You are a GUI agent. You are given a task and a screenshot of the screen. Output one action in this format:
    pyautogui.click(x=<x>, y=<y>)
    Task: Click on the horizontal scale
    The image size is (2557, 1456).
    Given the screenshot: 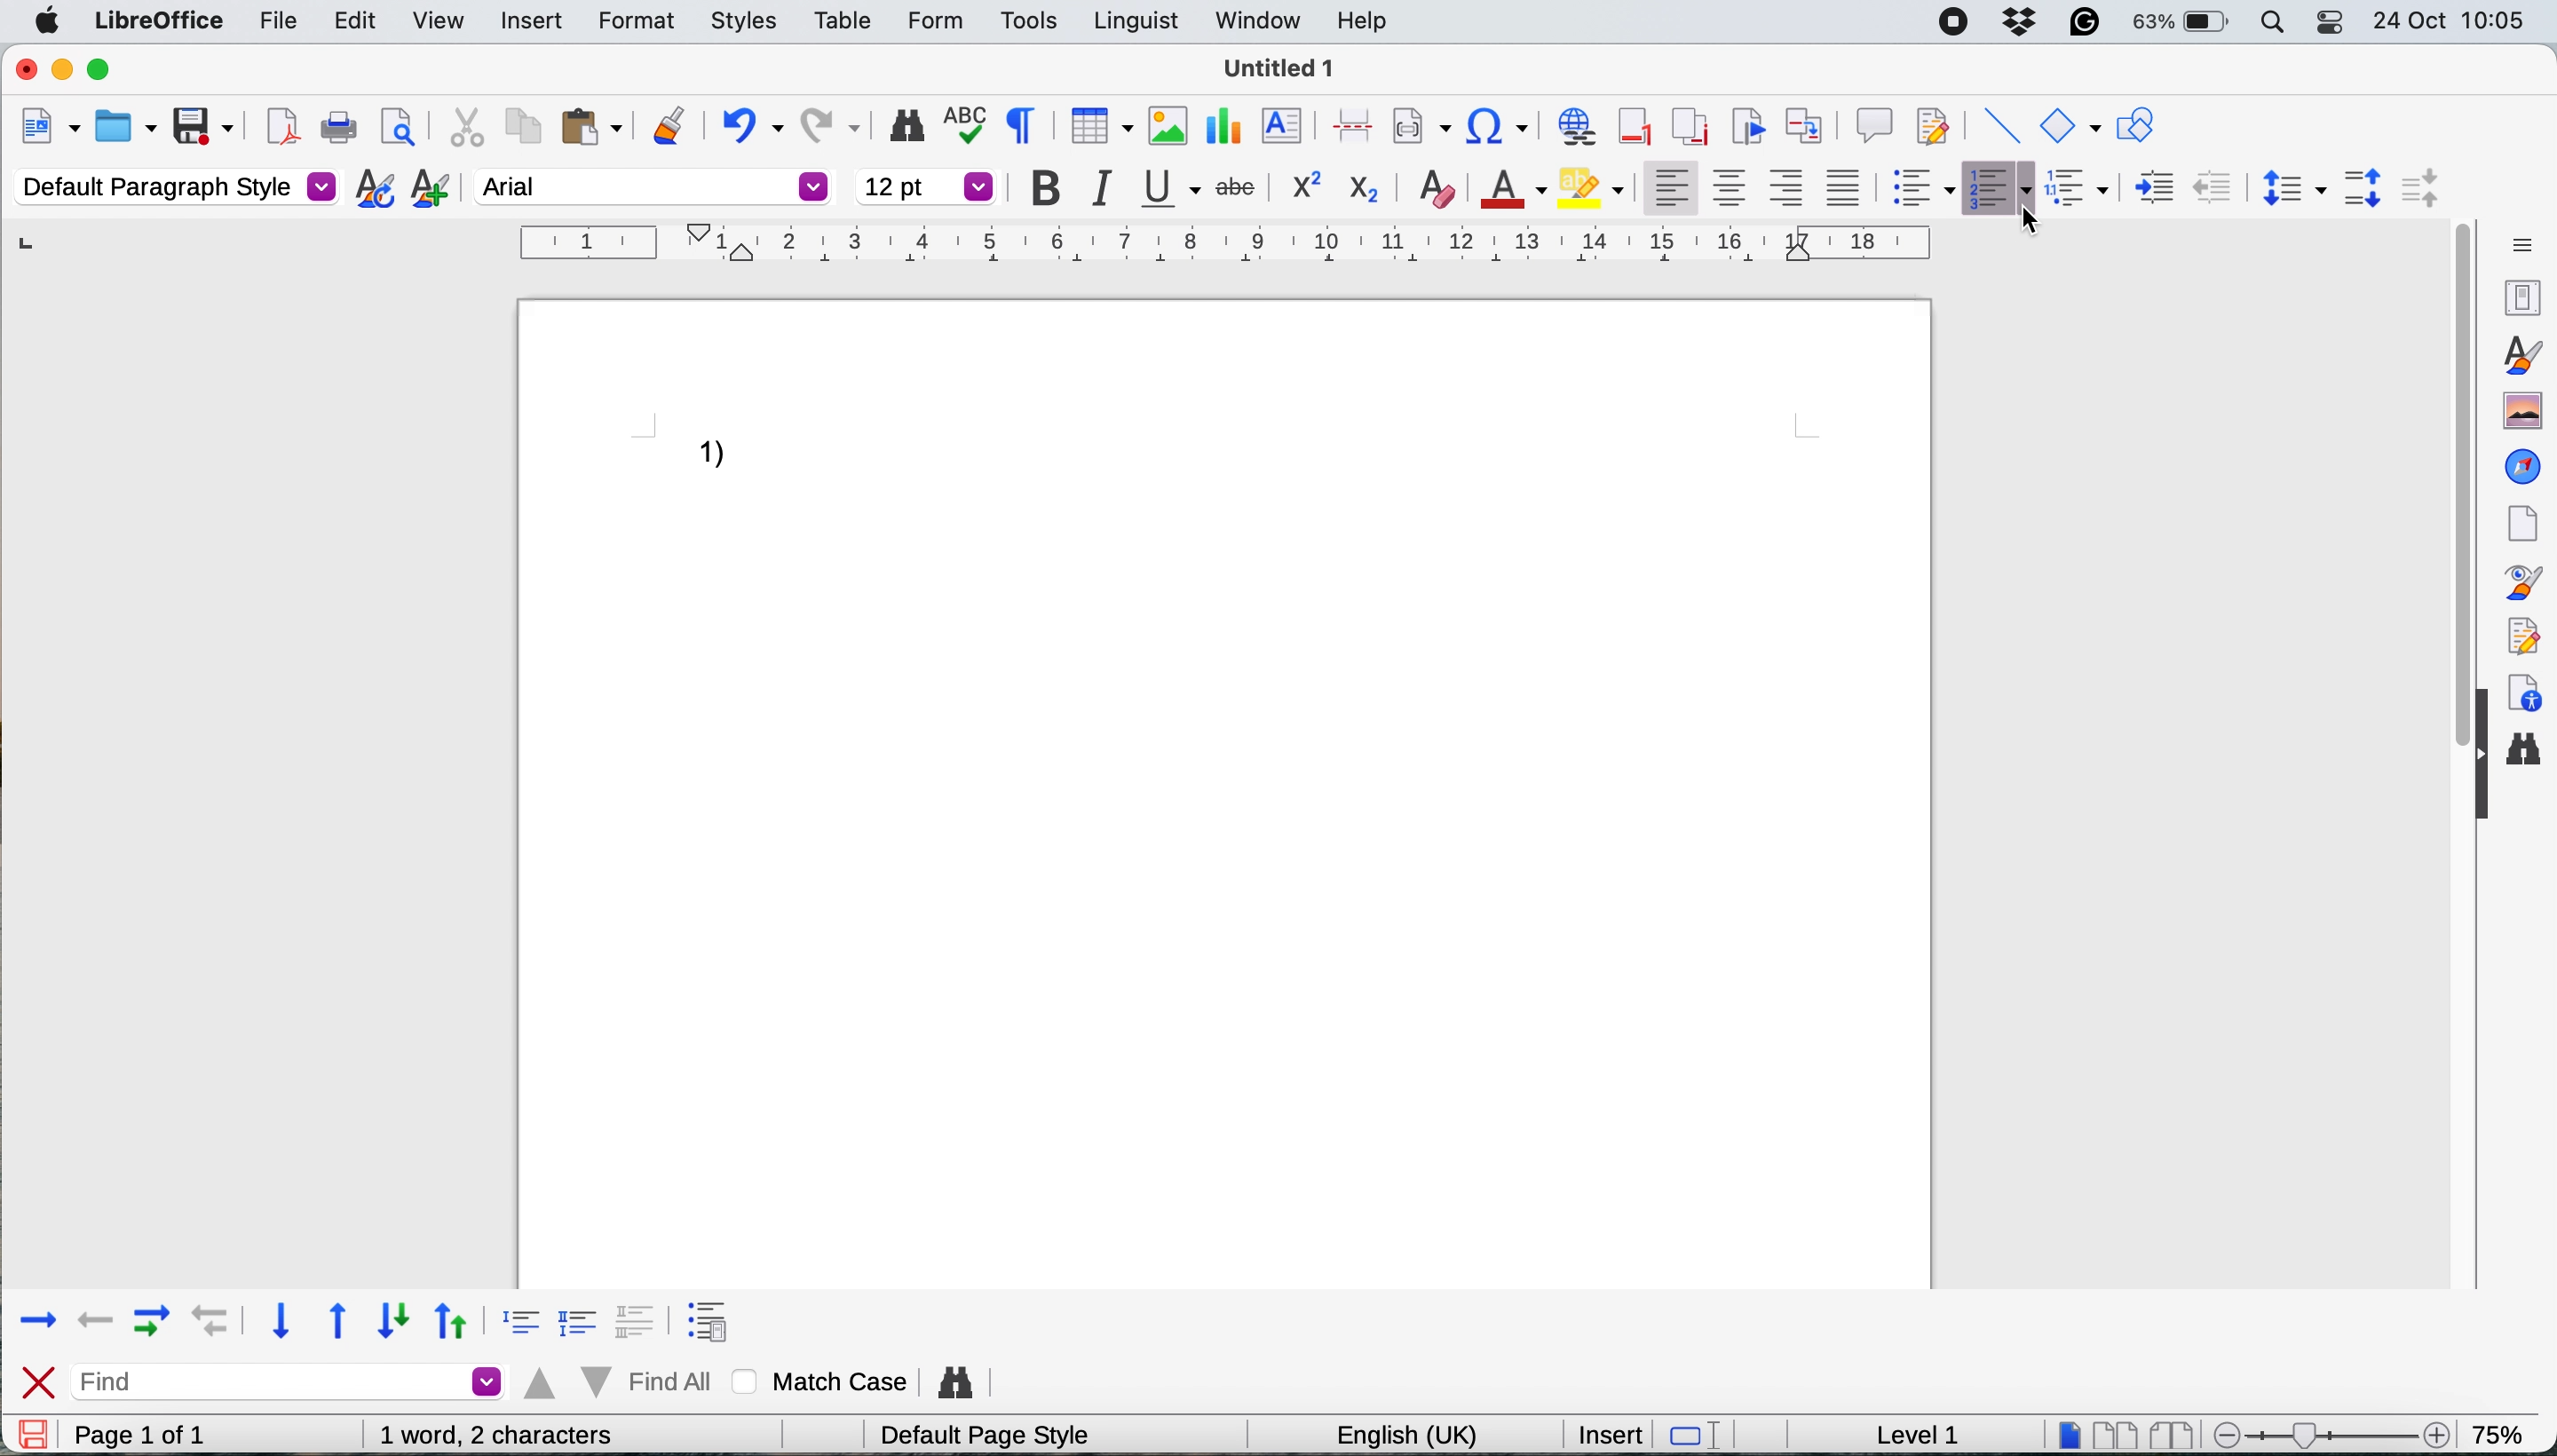 What is the action you would take?
    pyautogui.click(x=1228, y=248)
    